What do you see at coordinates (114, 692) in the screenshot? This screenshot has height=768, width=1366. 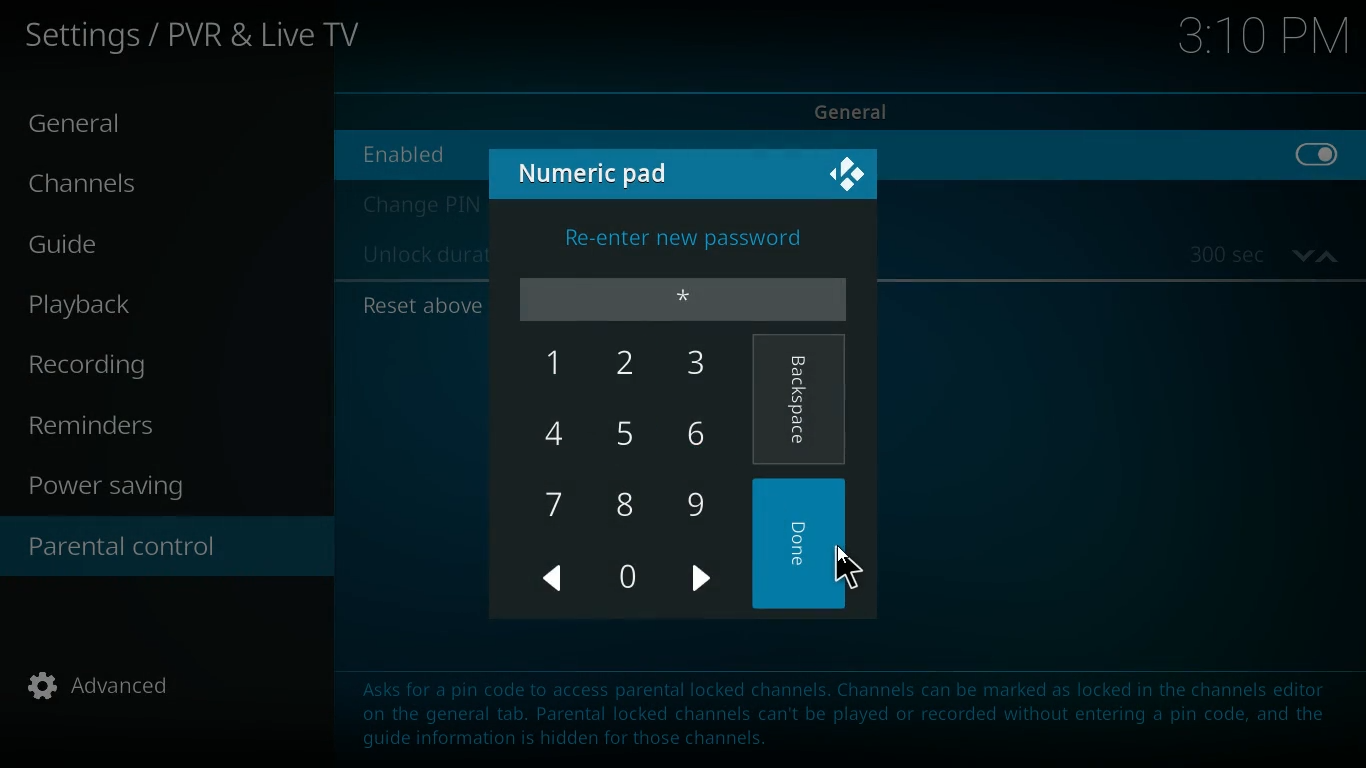 I see `advanced` at bounding box center [114, 692].